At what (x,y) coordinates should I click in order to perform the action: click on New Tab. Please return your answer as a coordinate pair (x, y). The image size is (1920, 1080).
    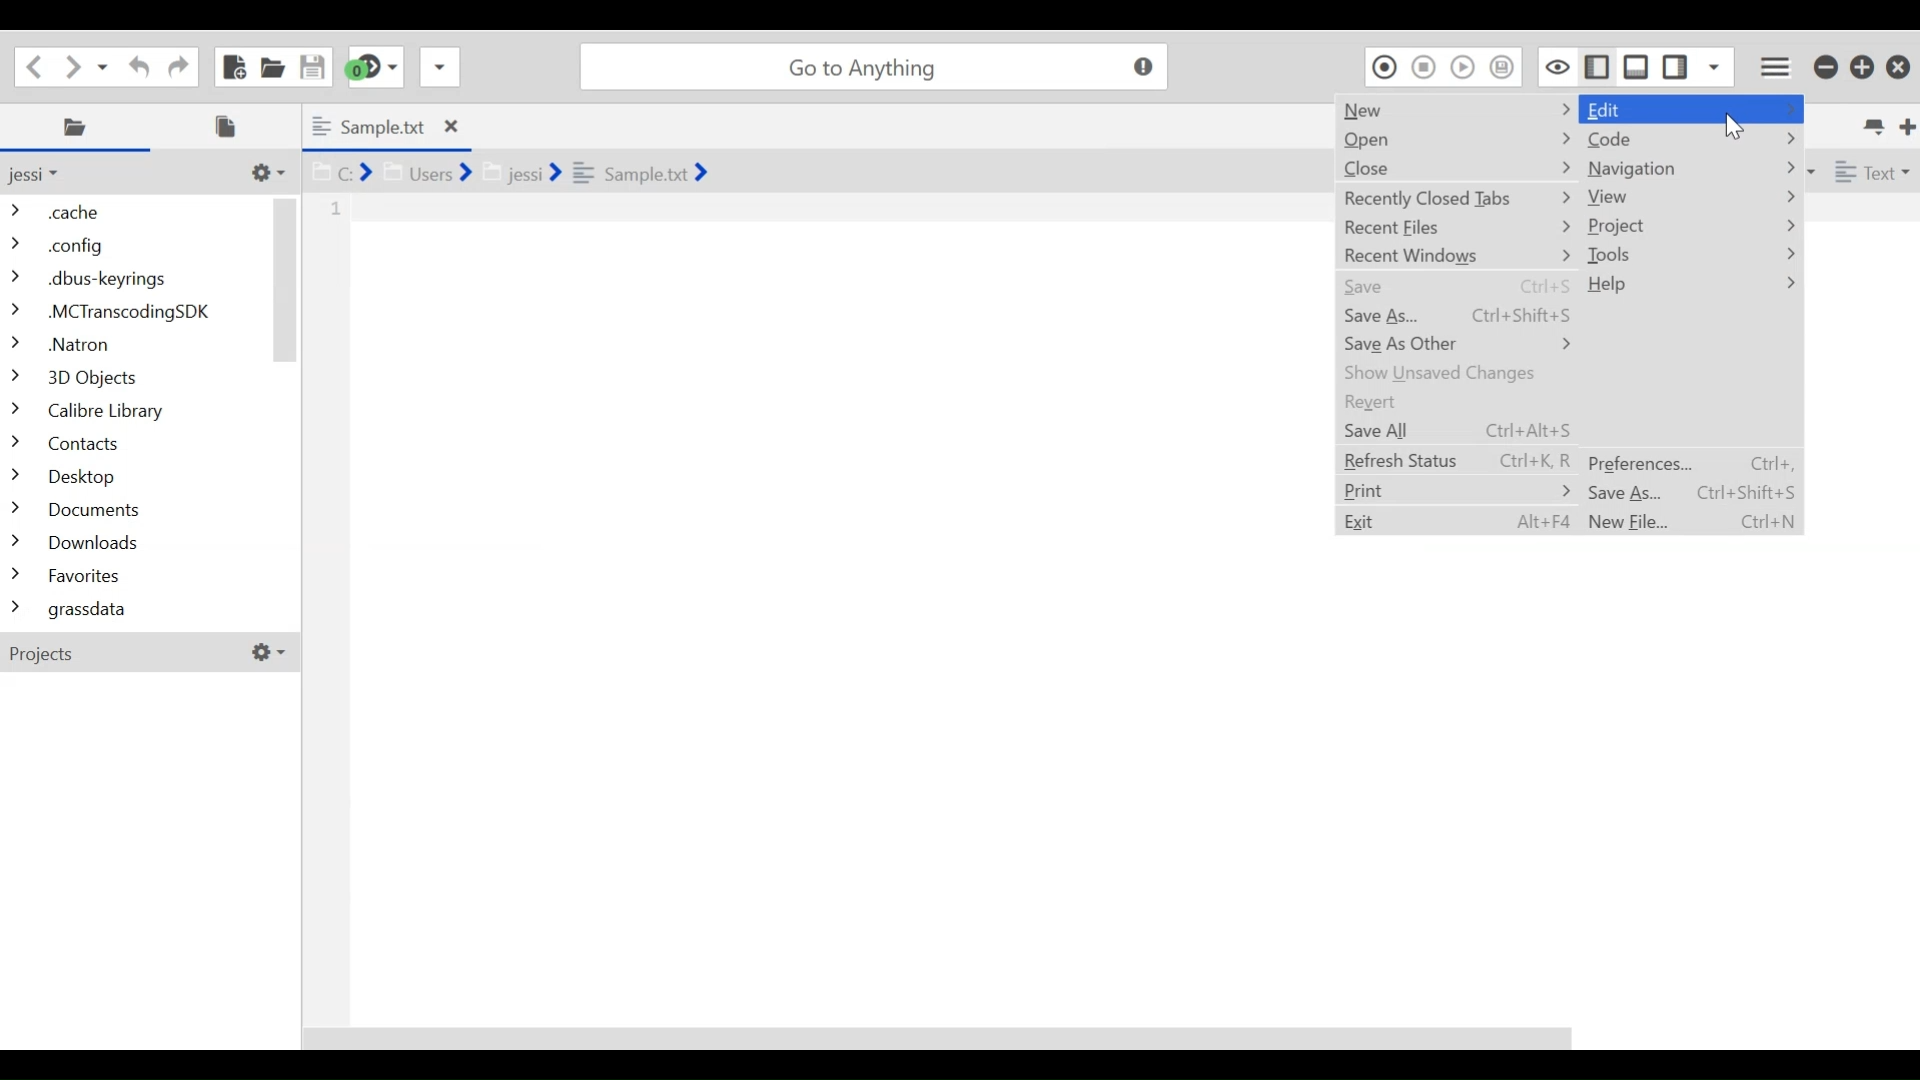
    Looking at the image, I should click on (1904, 124).